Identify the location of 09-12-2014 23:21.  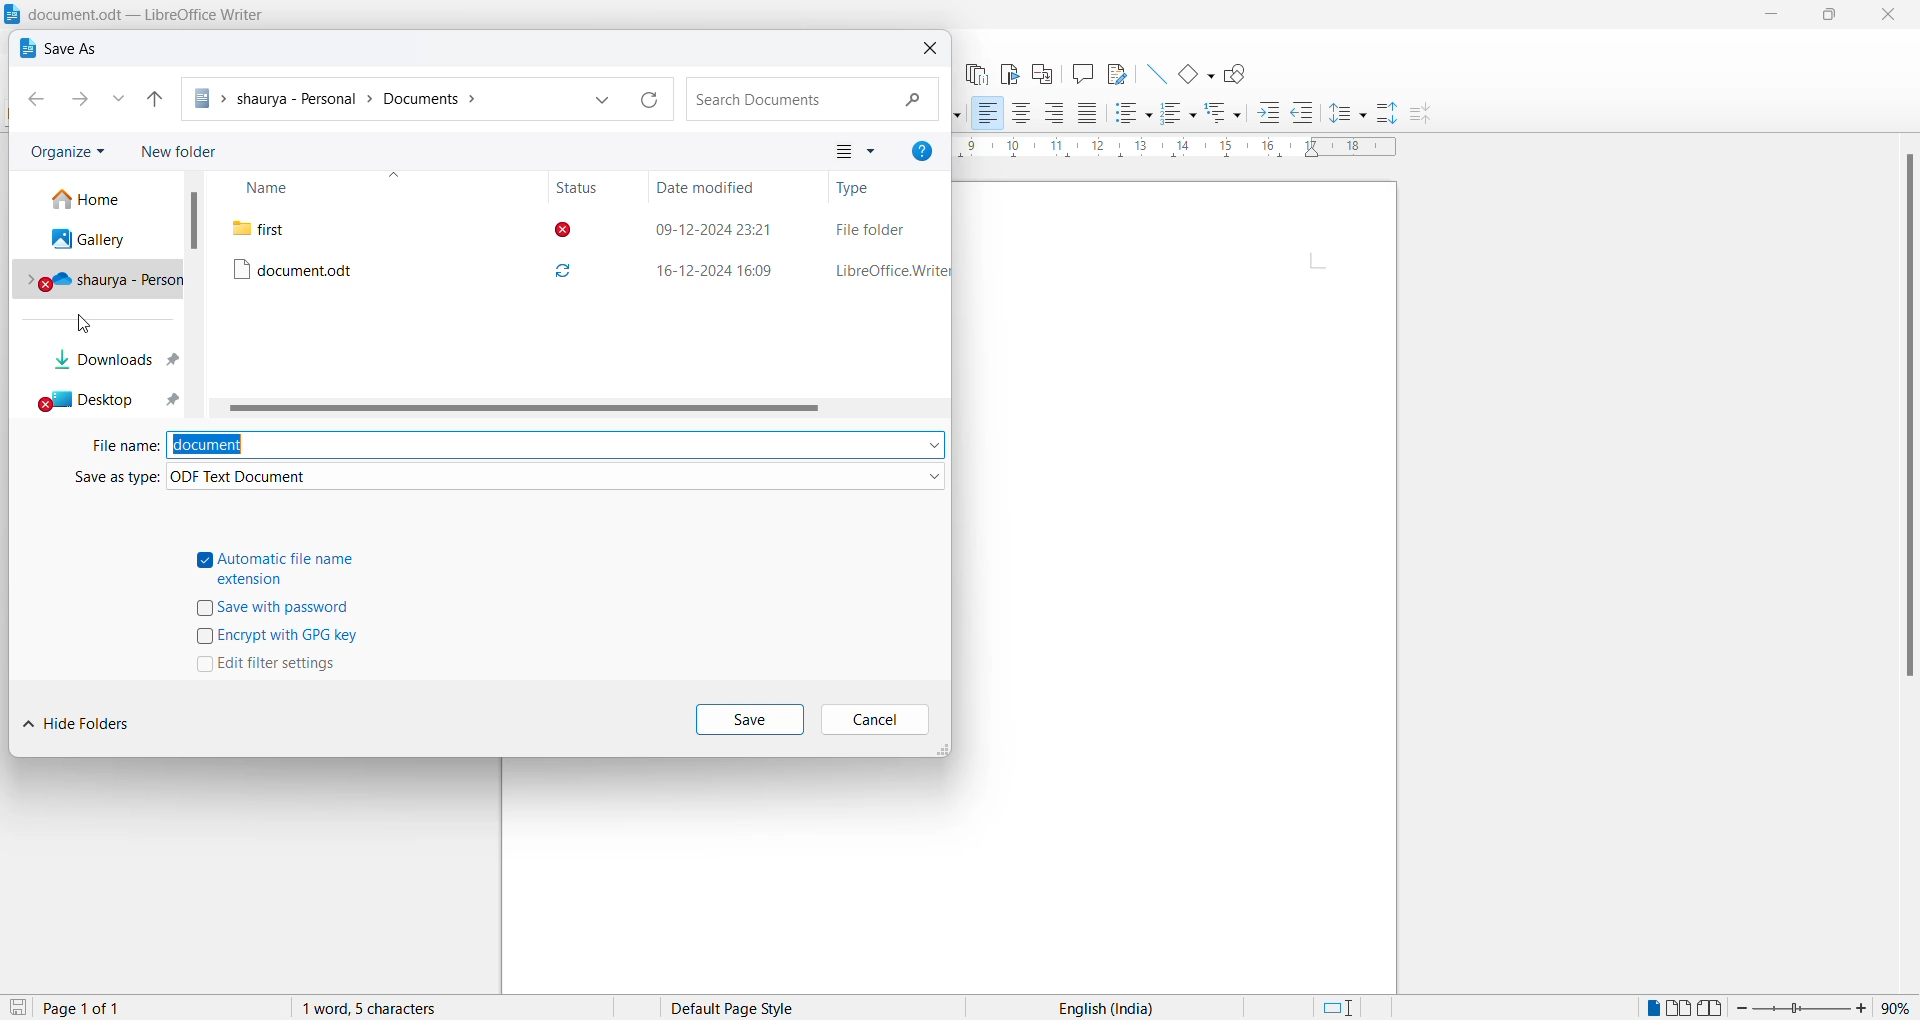
(711, 226).